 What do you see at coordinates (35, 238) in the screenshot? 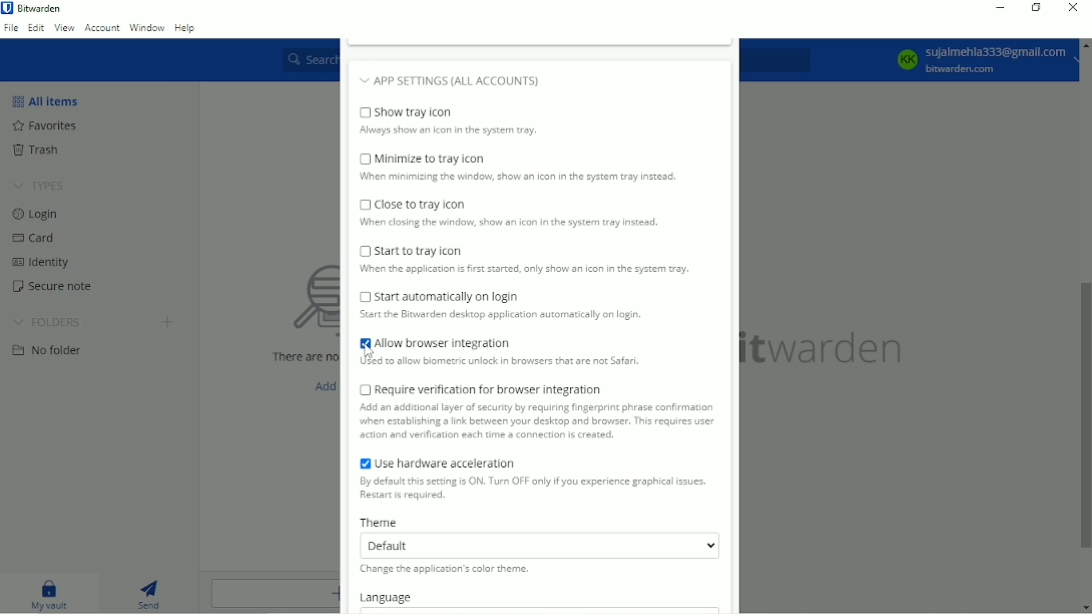
I see `Card` at bounding box center [35, 238].